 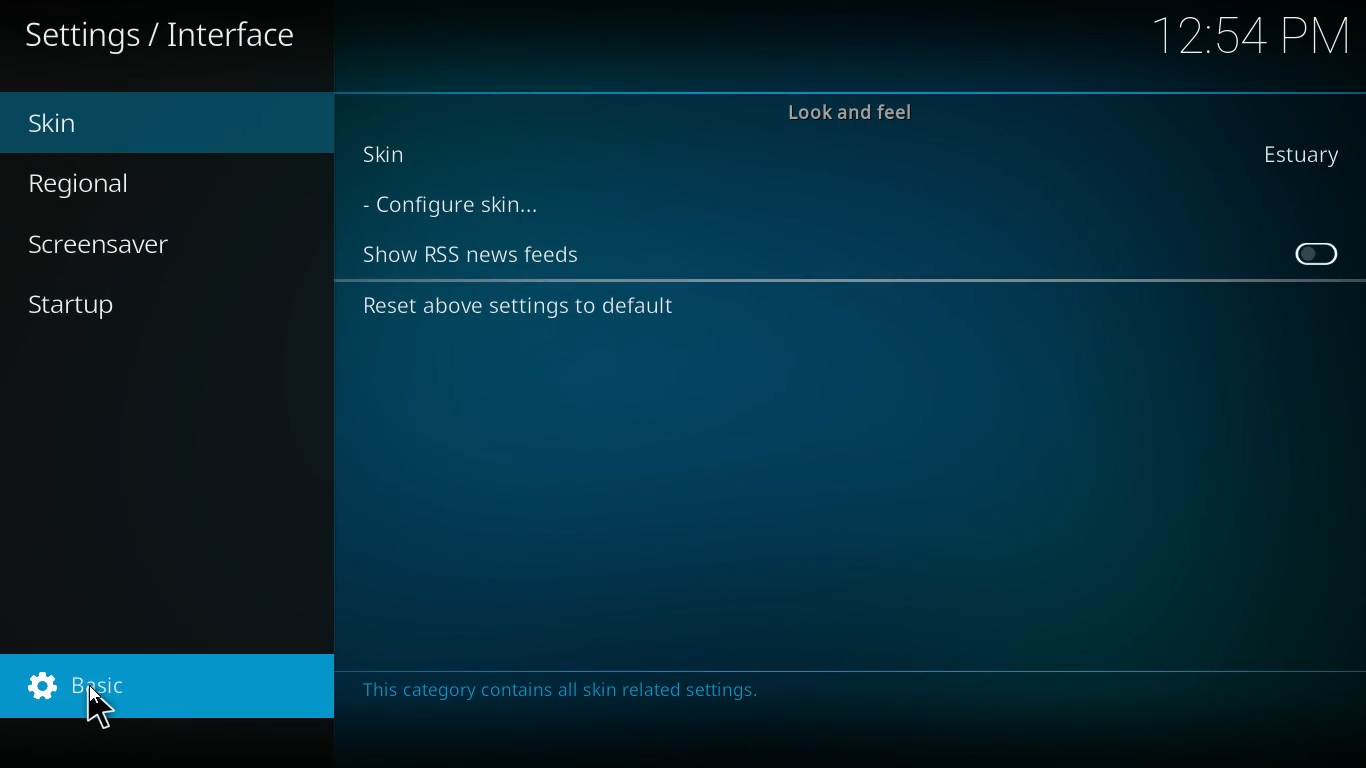 What do you see at coordinates (162, 686) in the screenshot?
I see `basic` at bounding box center [162, 686].